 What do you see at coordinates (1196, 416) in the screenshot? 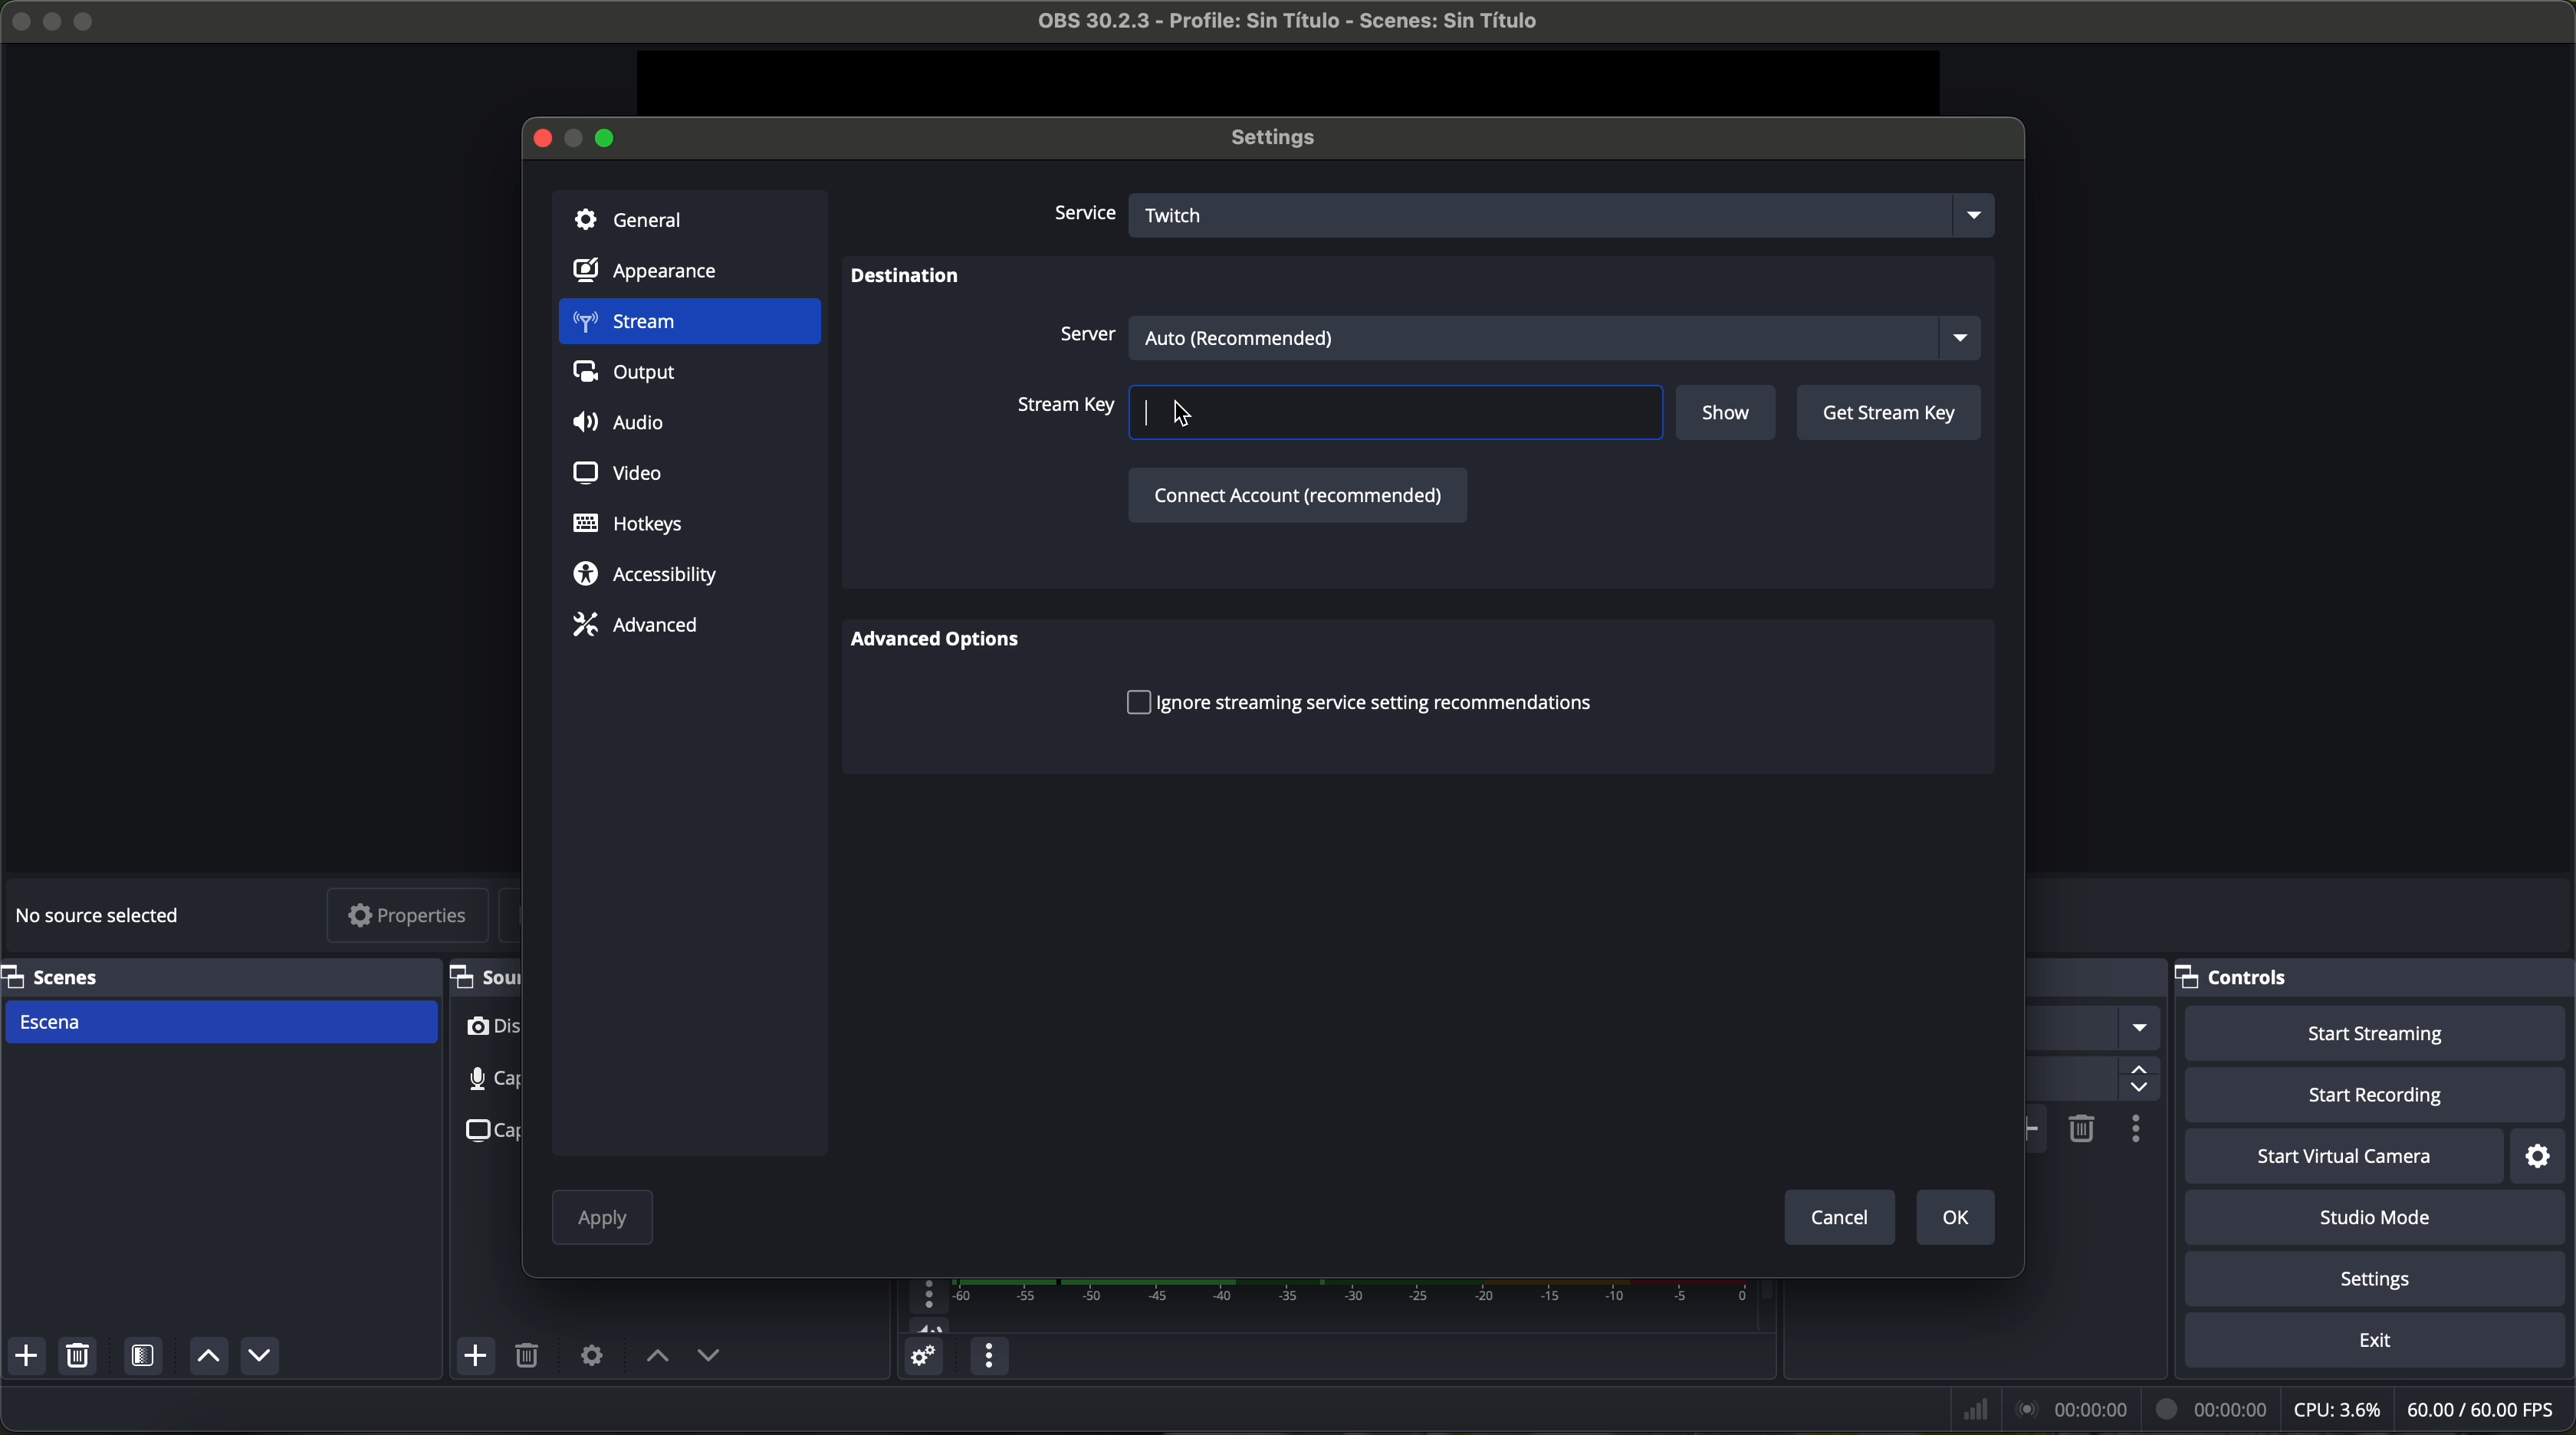
I see `cursor` at bounding box center [1196, 416].